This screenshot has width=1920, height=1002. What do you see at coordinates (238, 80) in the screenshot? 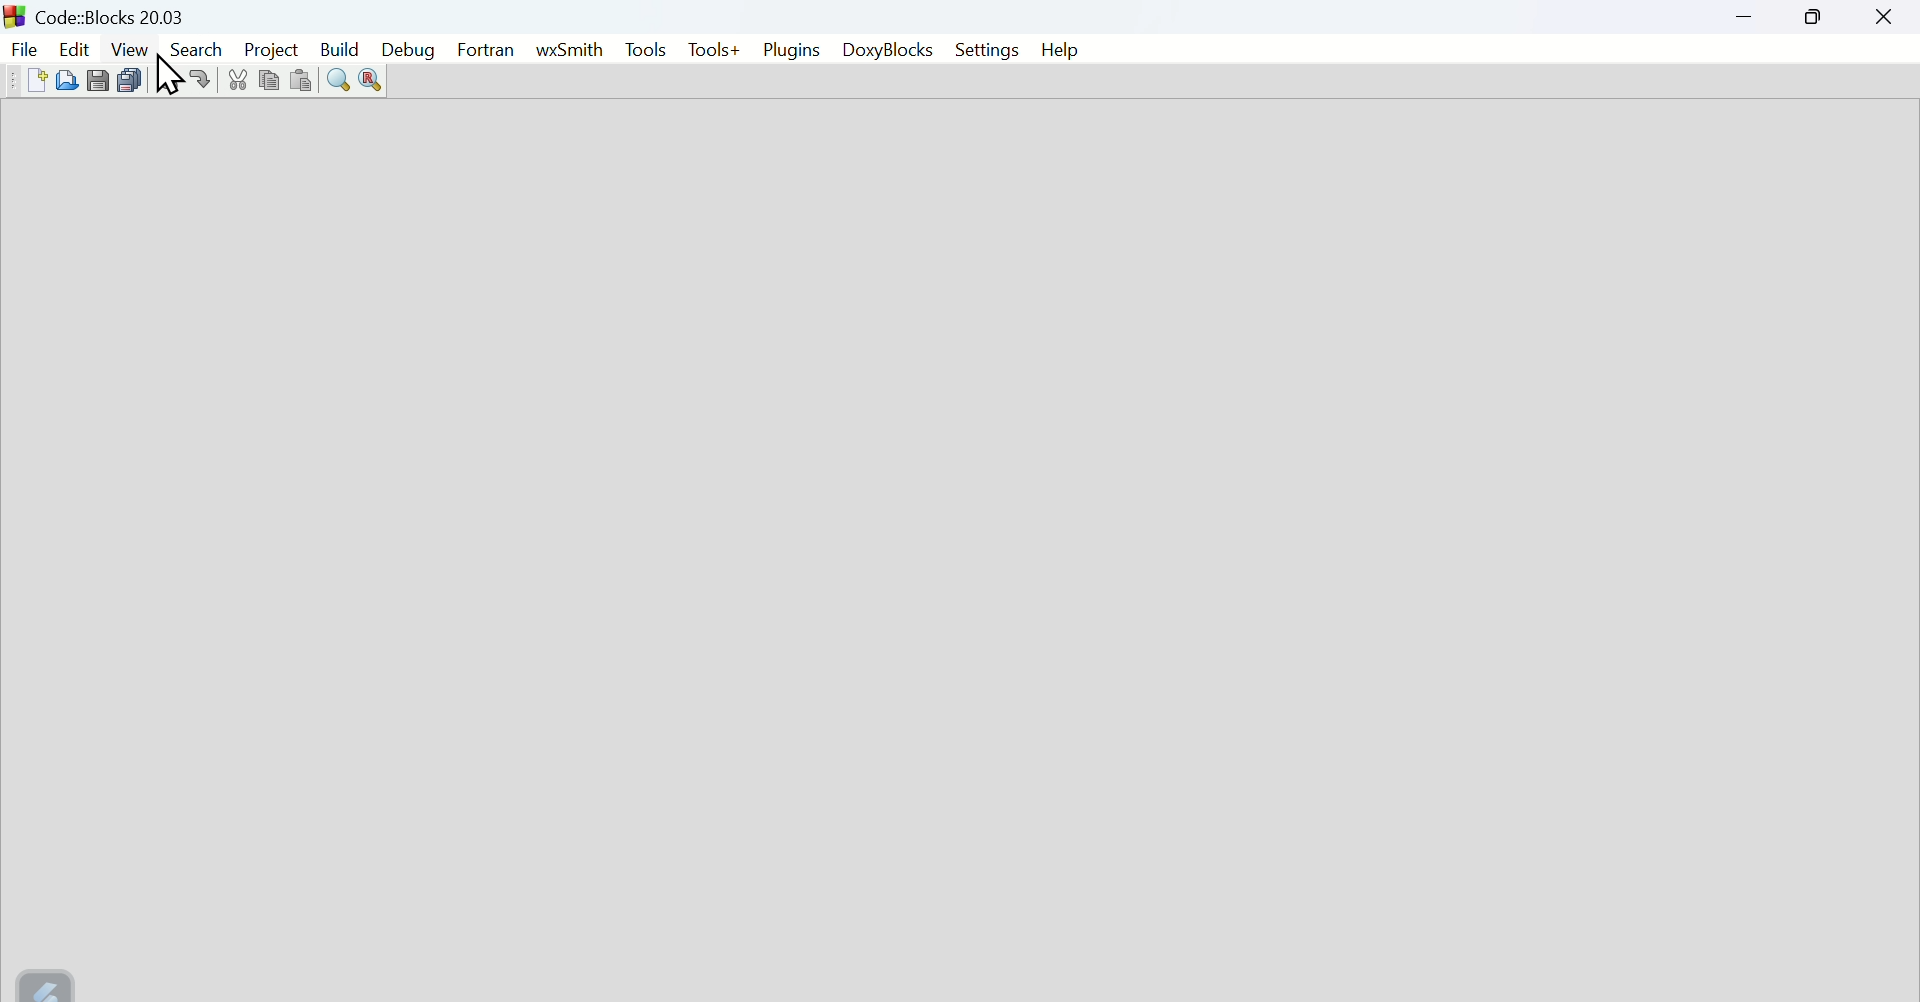
I see `Cut` at bounding box center [238, 80].